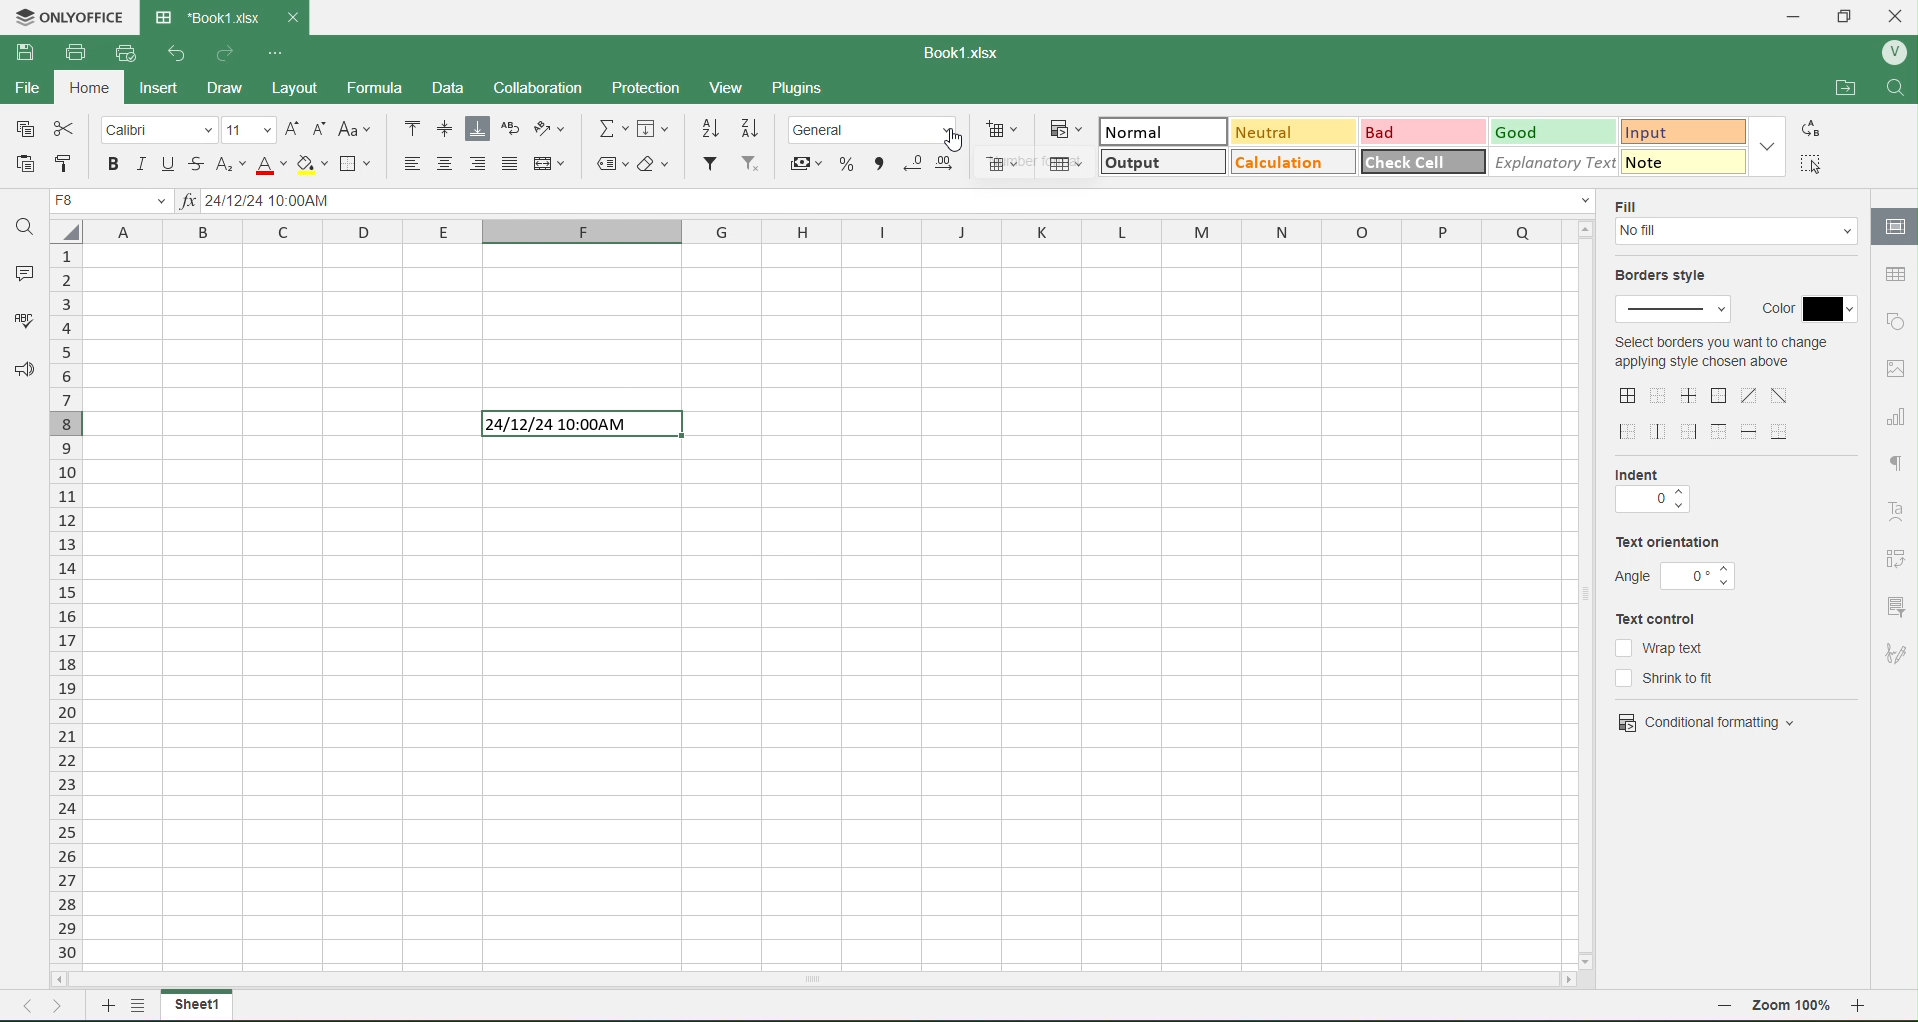 This screenshot has height=1022, width=1918. I want to click on fill, so click(1738, 234).